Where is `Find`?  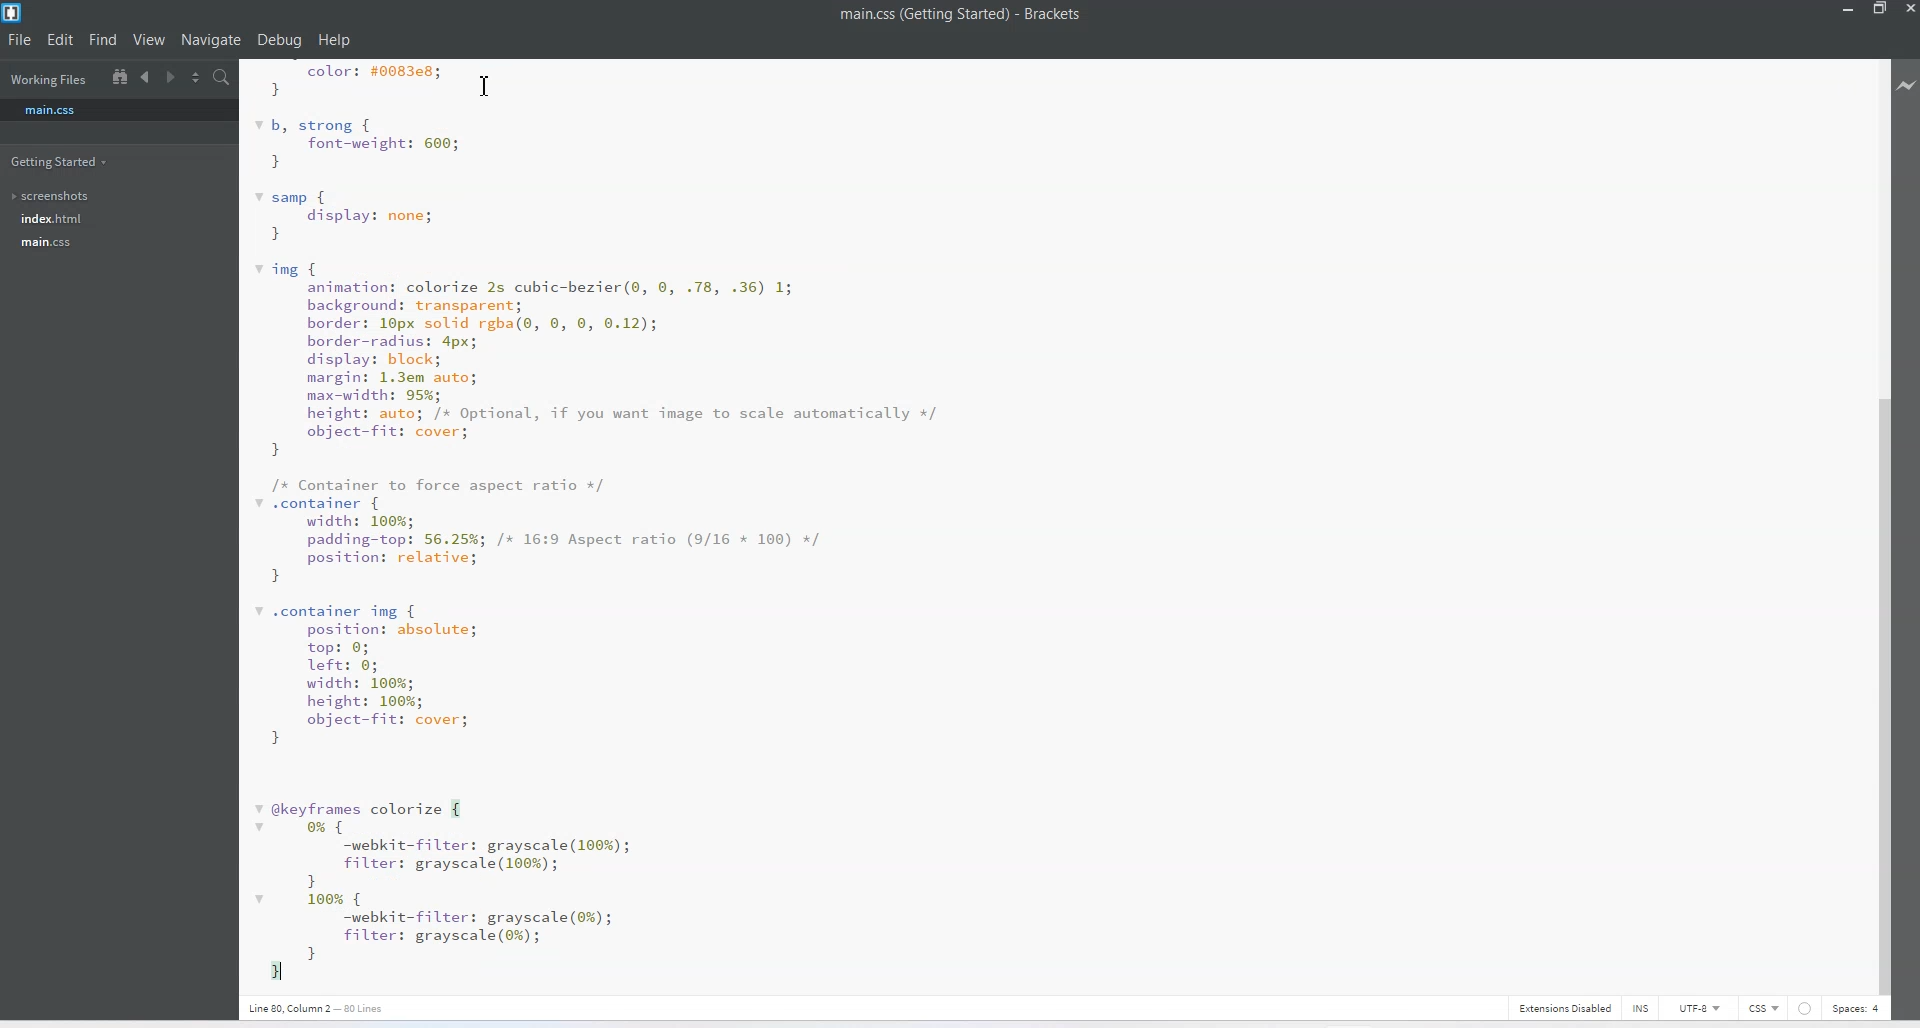
Find is located at coordinates (105, 40).